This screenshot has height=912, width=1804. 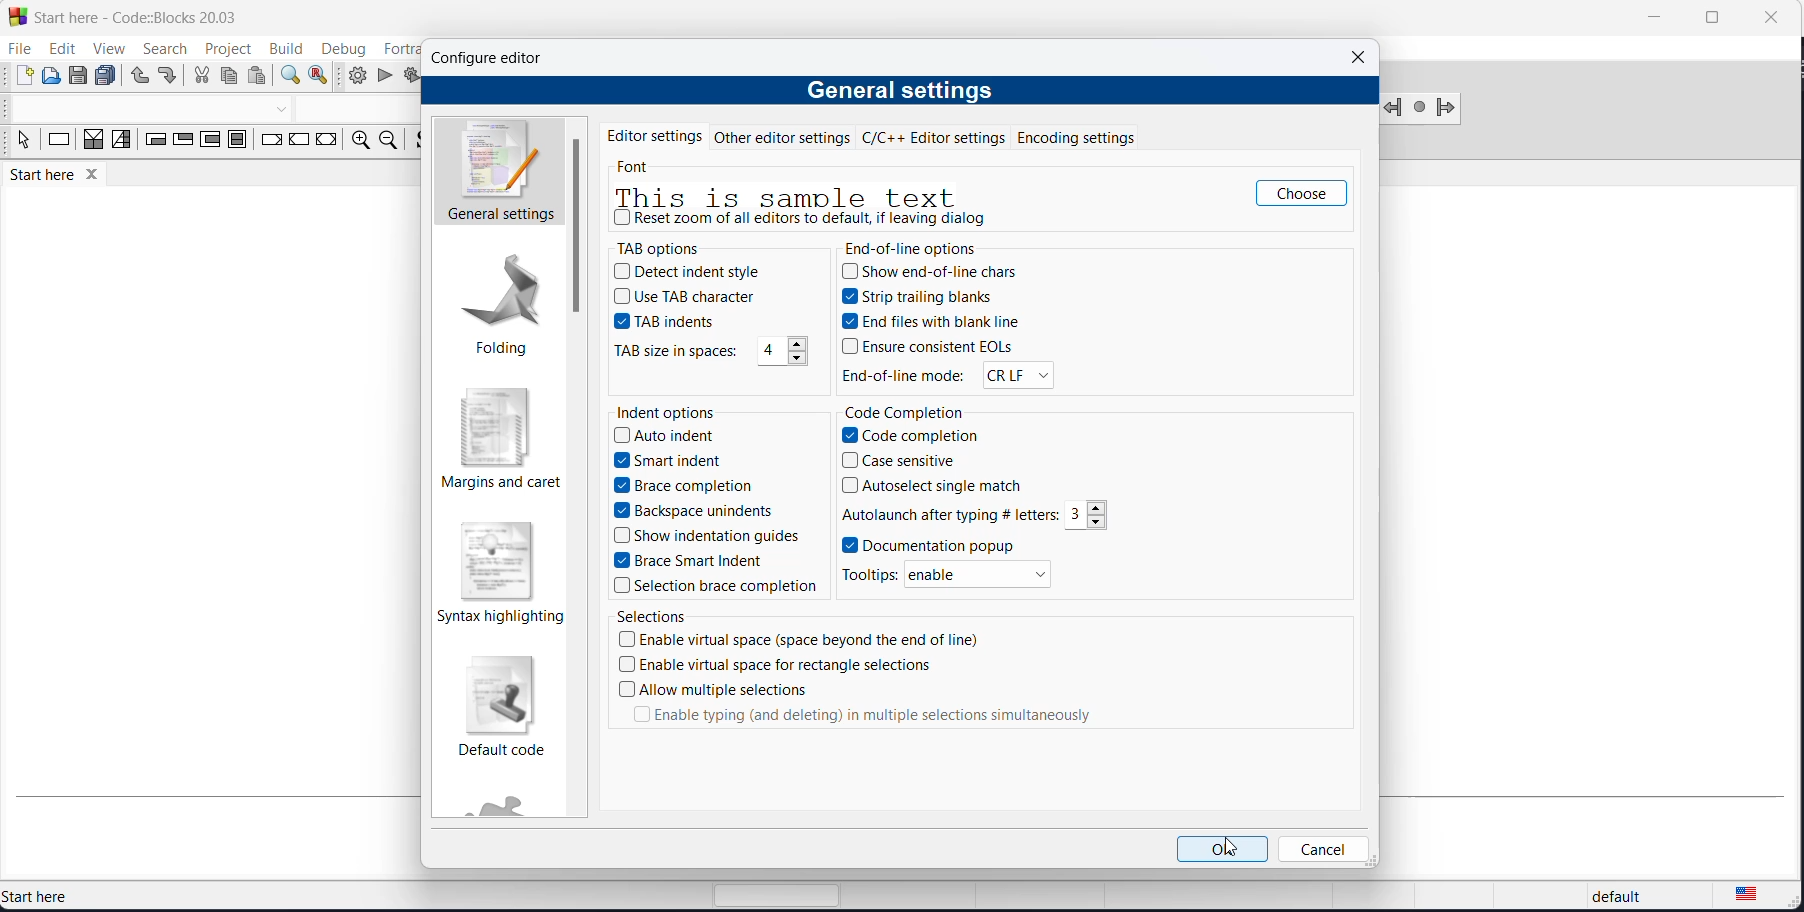 I want to click on autolaunch value, so click(x=1077, y=516).